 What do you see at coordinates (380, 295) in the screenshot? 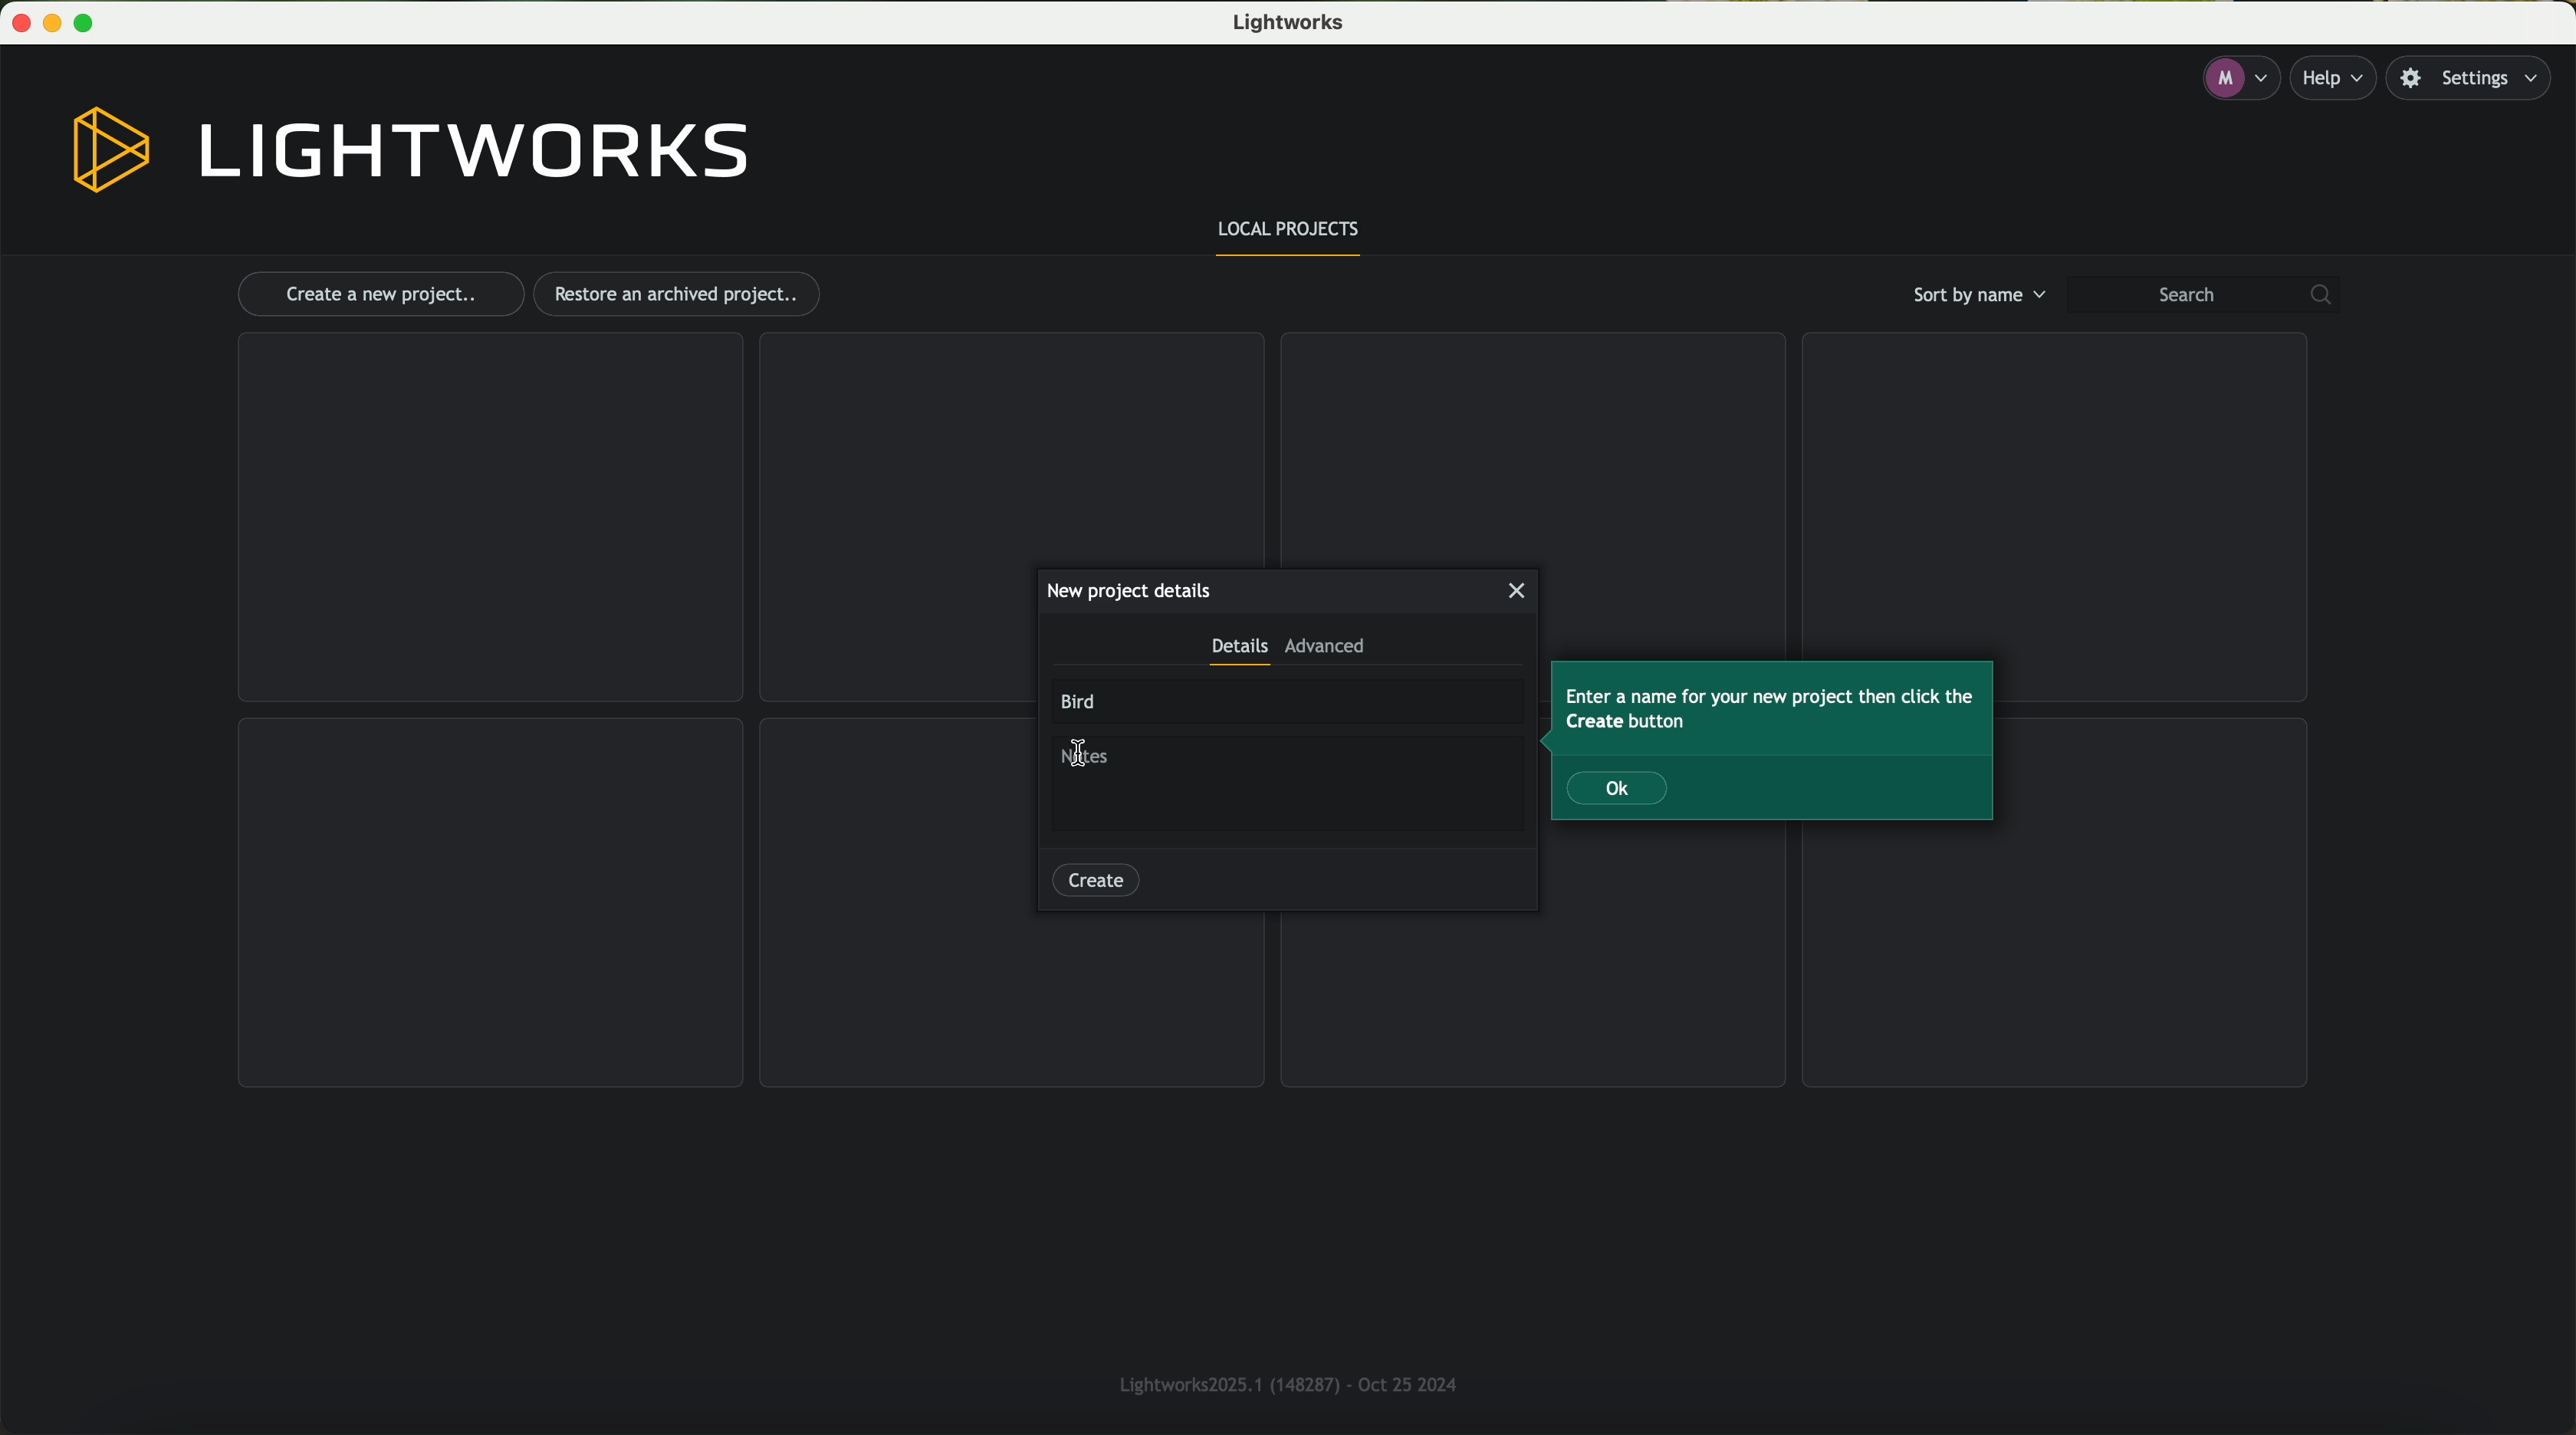
I see `click on create new project` at bounding box center [380, 295].